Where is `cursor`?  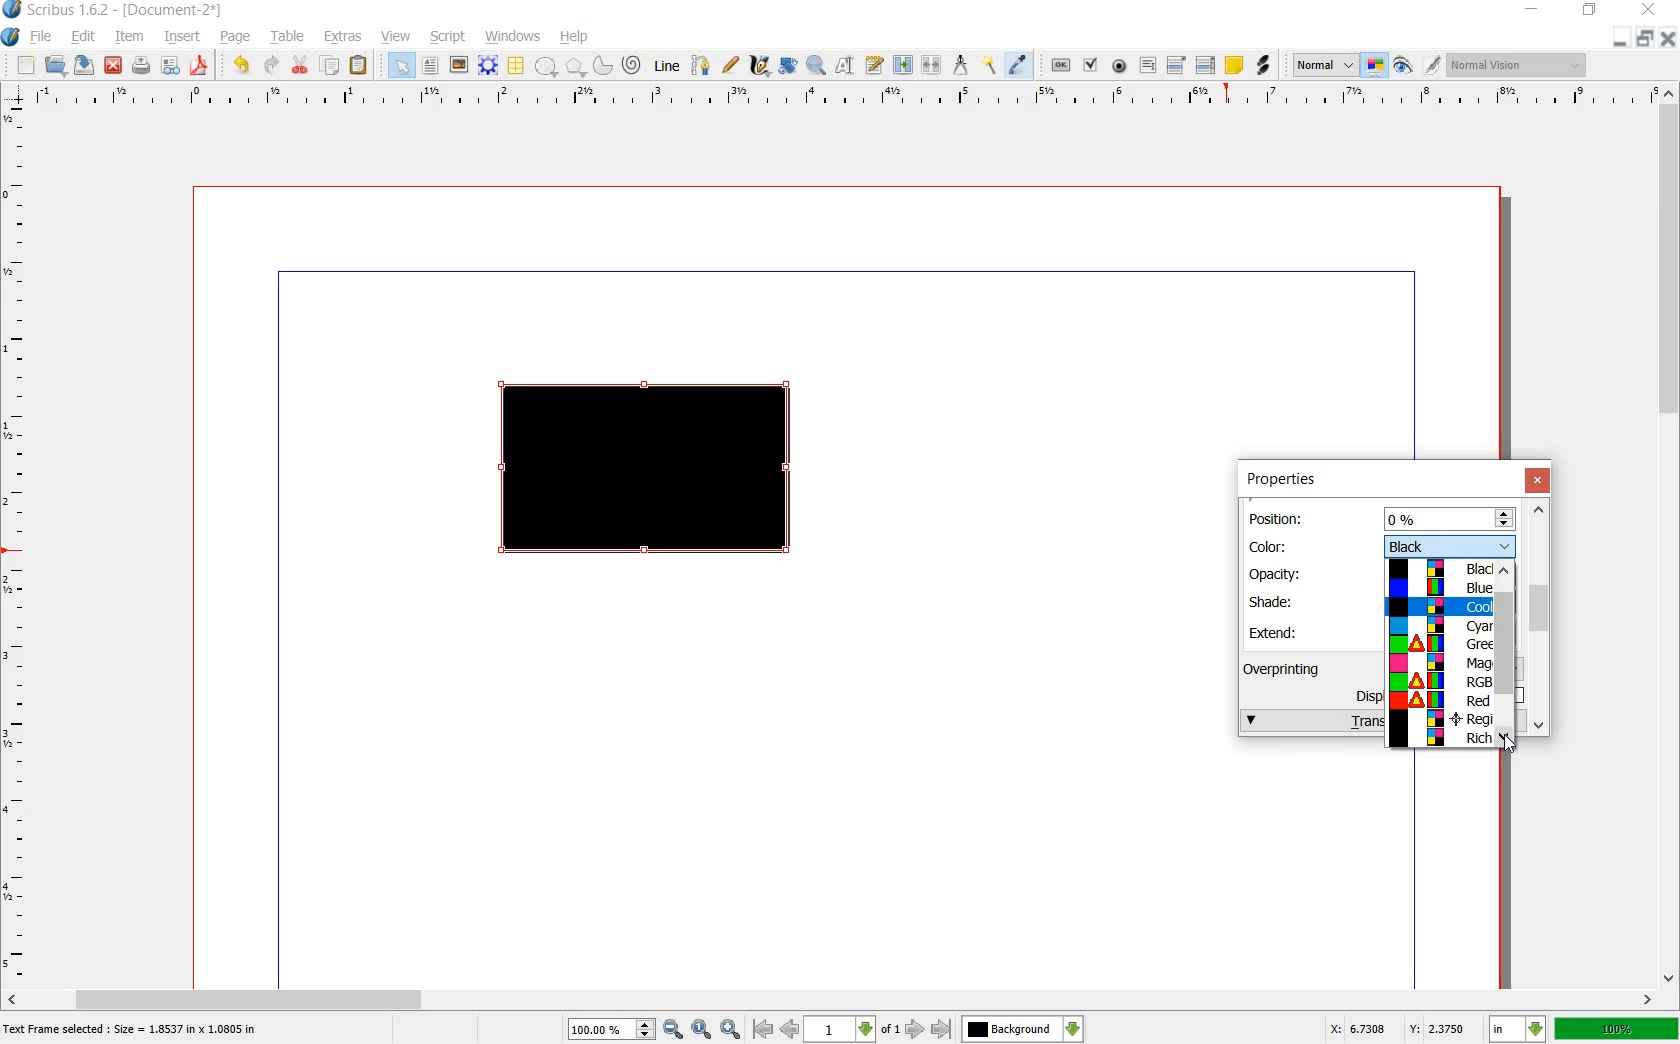 cursor is located at coordinates (1511, 746).